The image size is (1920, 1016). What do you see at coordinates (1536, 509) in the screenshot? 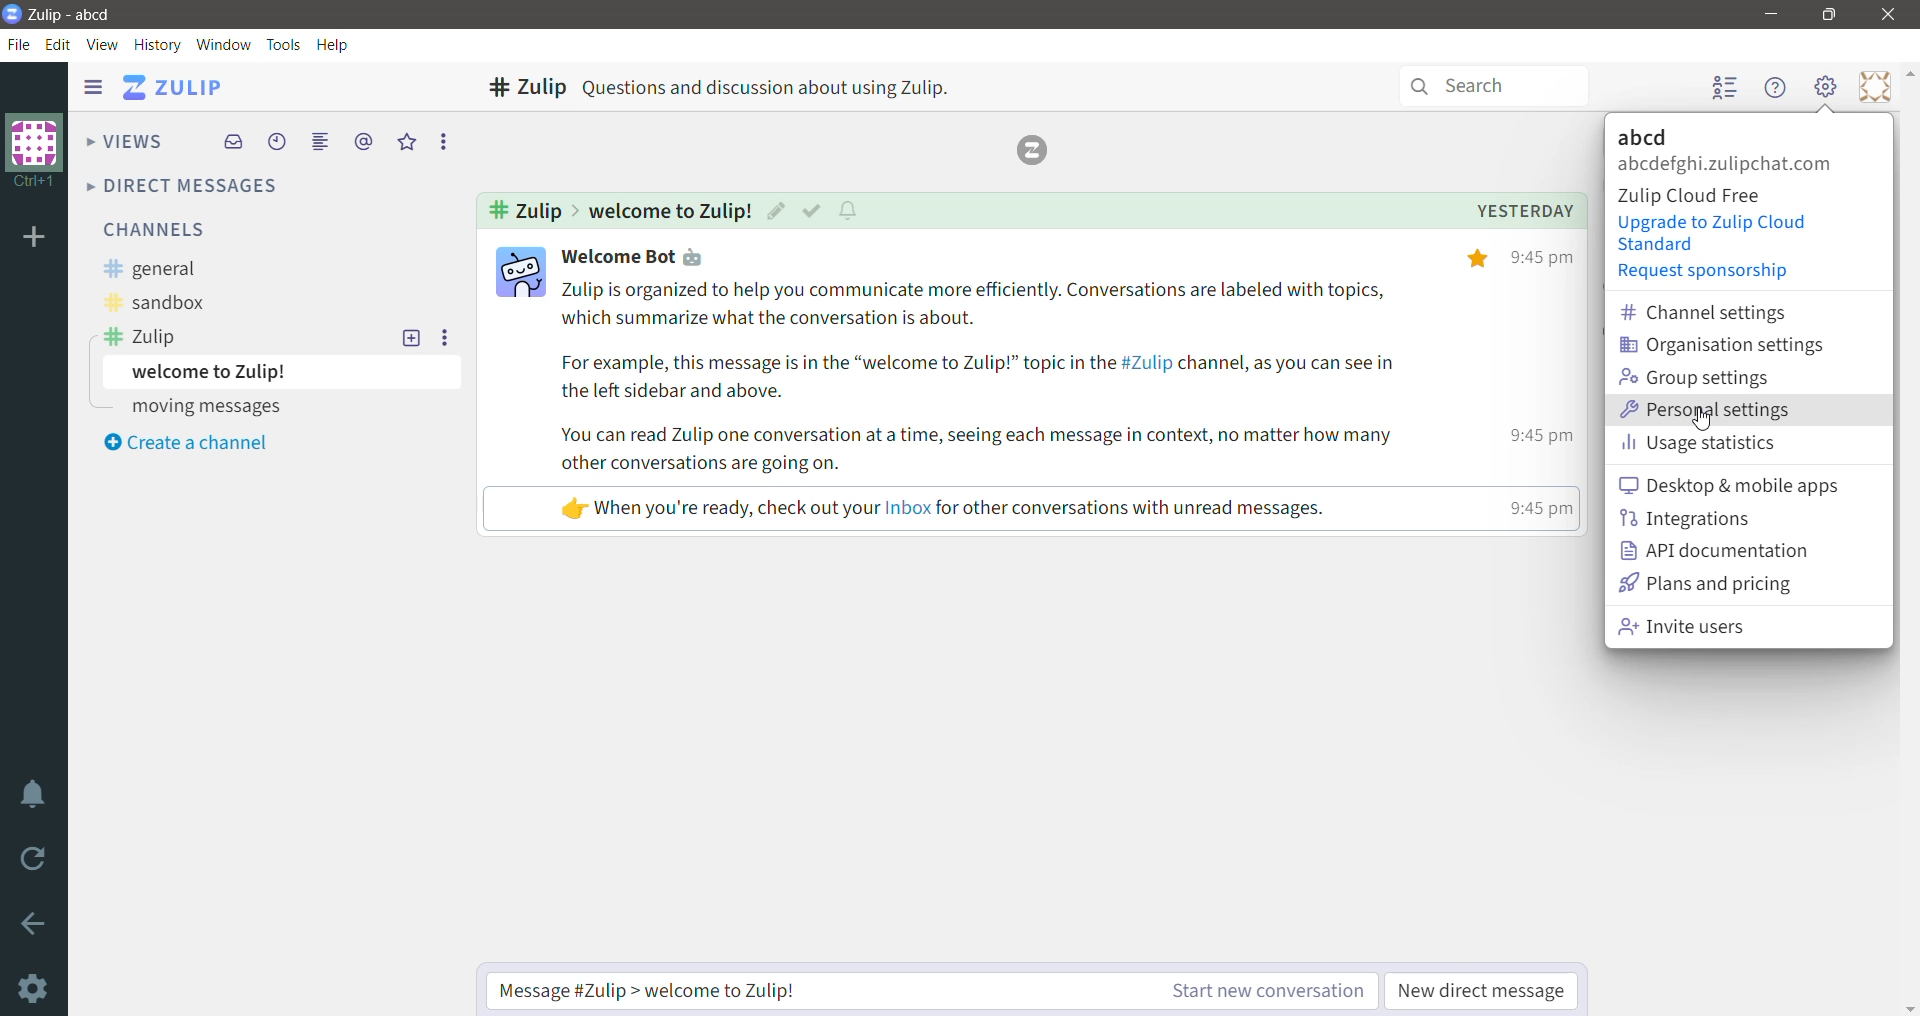
I see `time` at bounding box center [1536, 509].